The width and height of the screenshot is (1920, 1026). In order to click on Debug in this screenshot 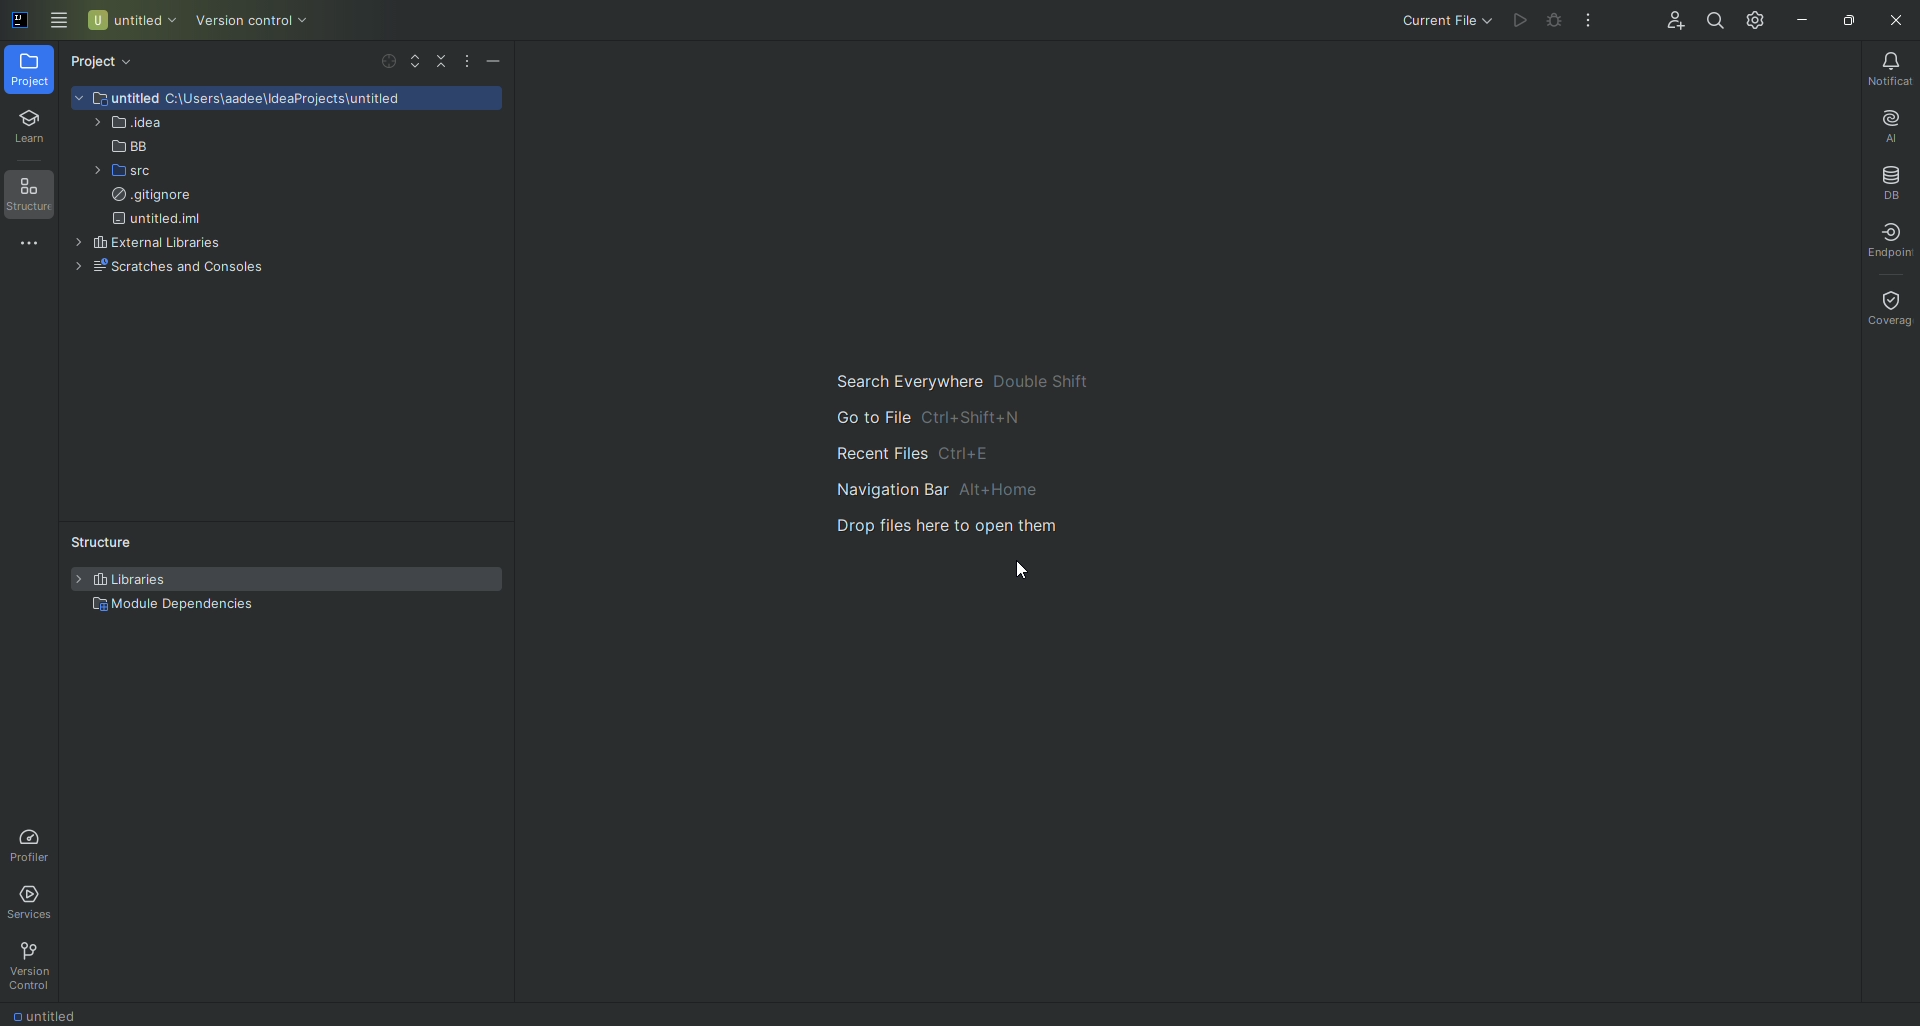, I will do `click(1550, 20)`.